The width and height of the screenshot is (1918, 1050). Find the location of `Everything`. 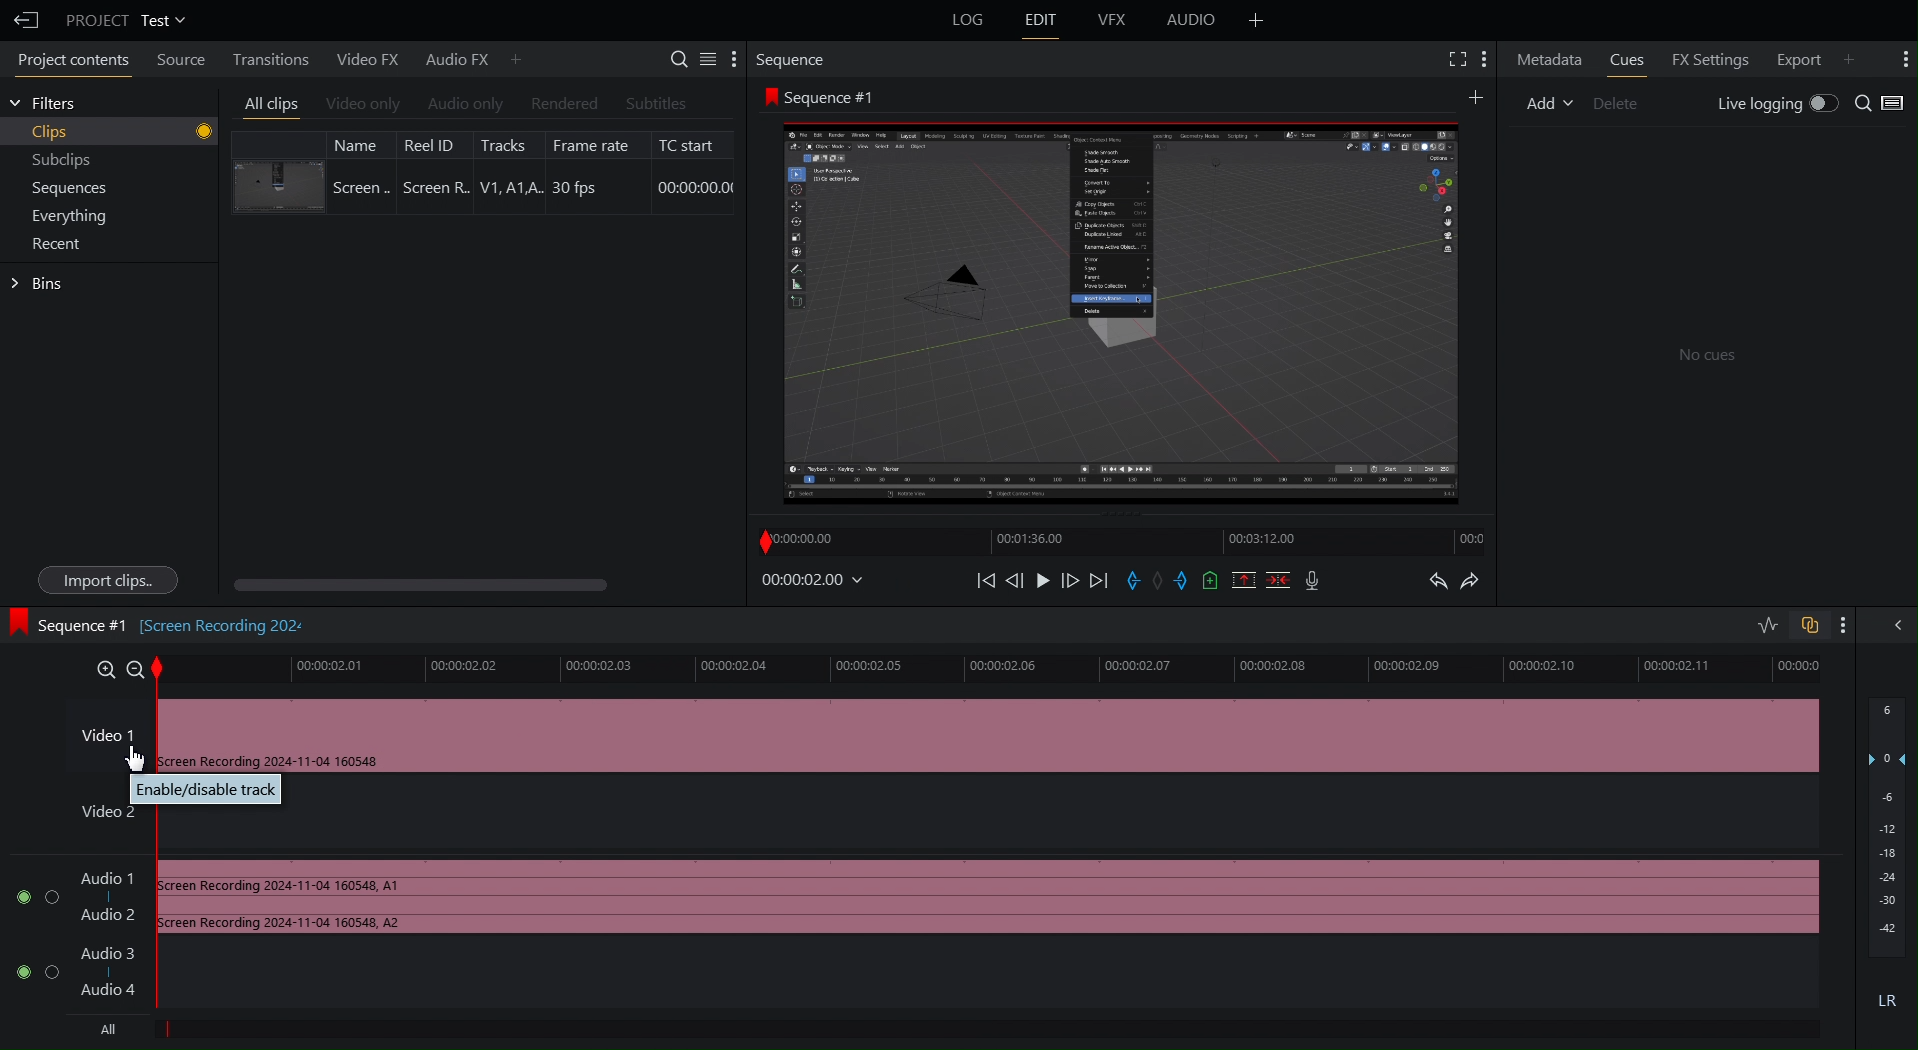

Everything is located at coordinates (58, 216).